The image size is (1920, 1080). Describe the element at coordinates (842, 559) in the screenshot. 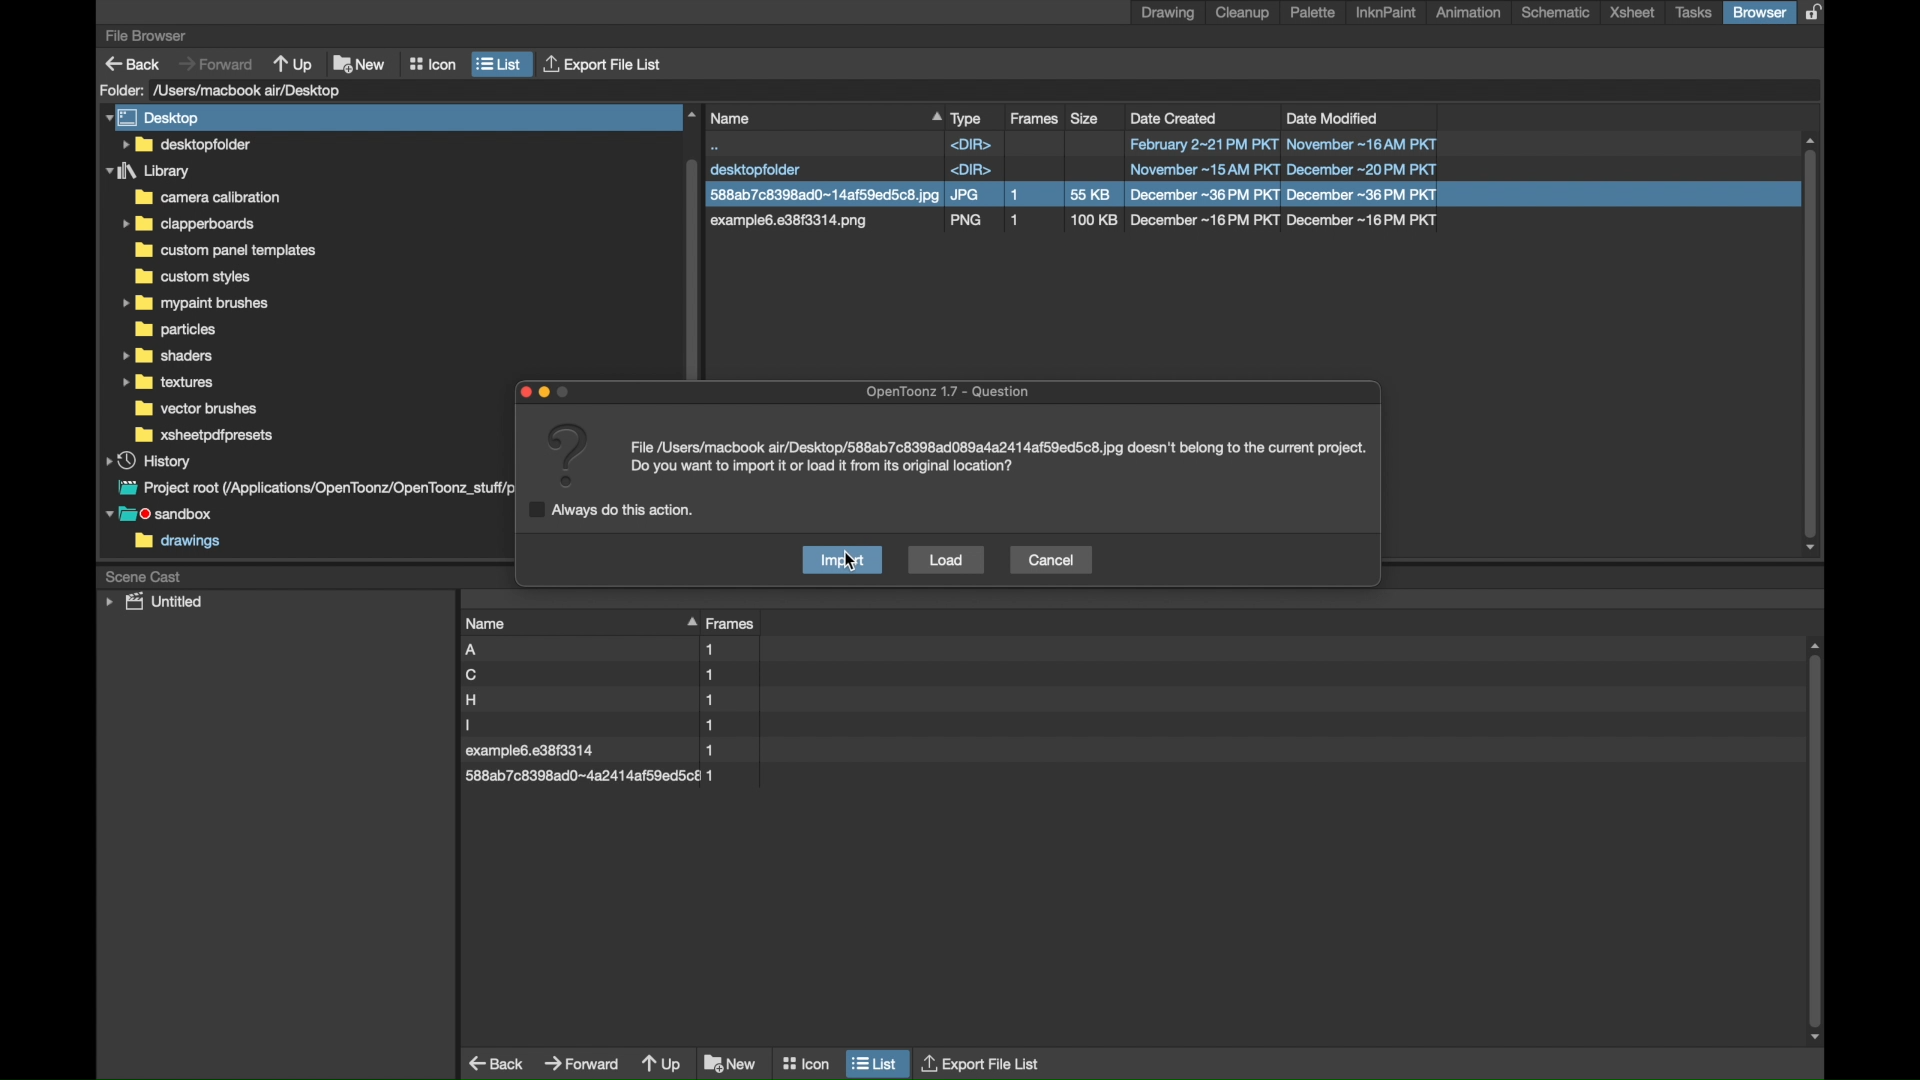

I see `import` at that location.